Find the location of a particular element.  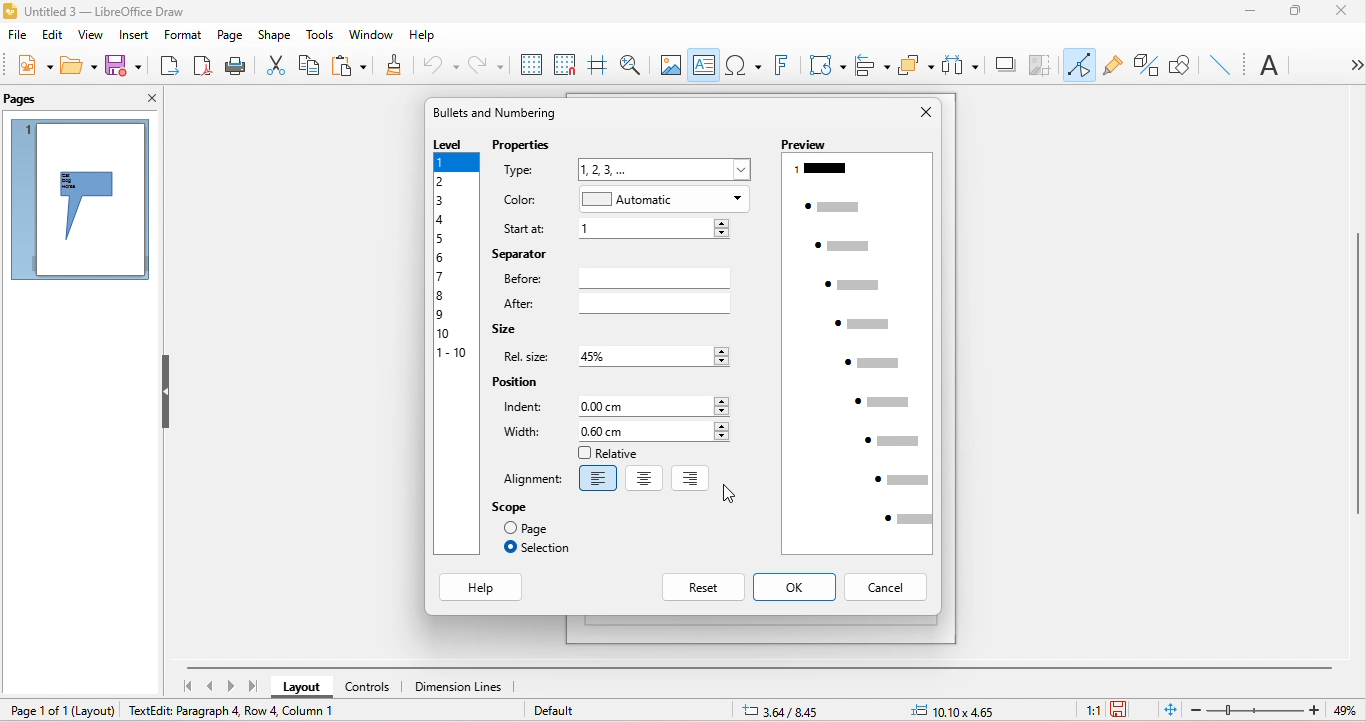

1,2,3 is located at coordinates (663, 169).